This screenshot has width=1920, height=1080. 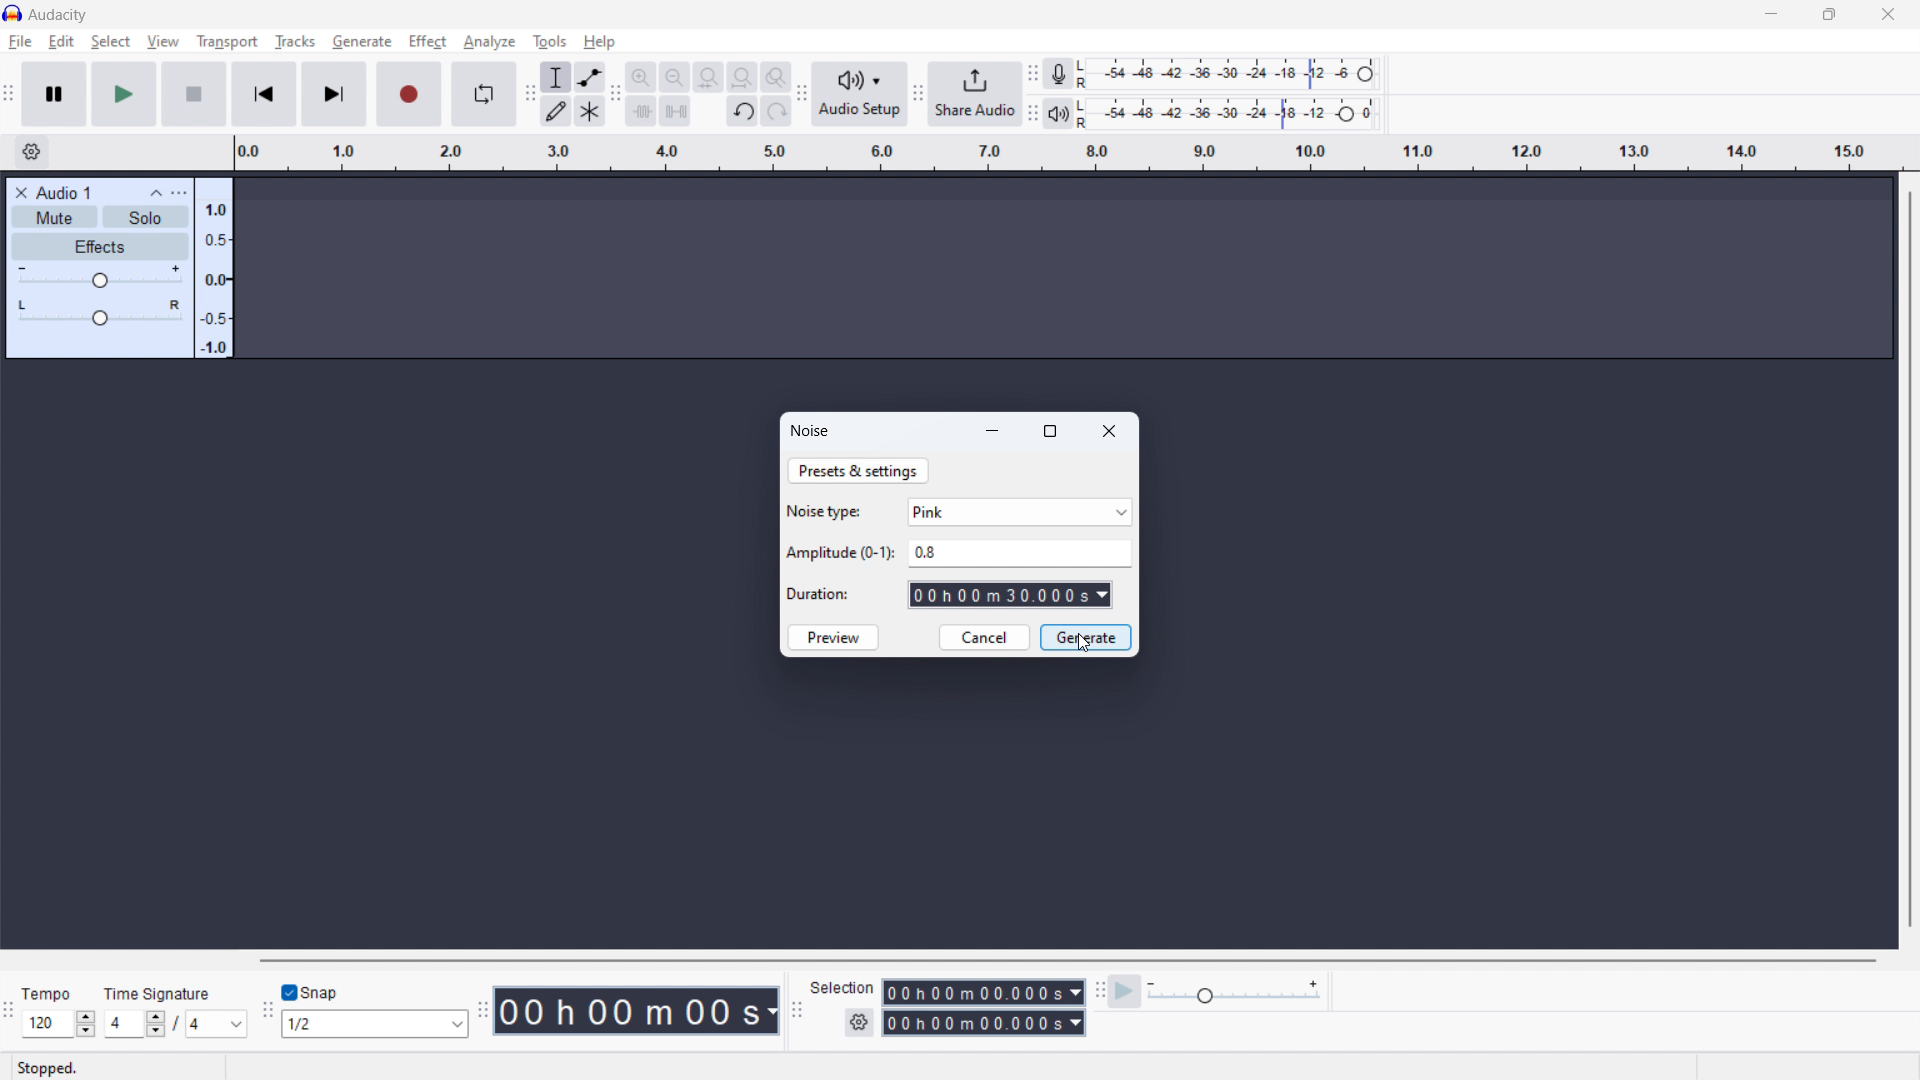 I want to click on Tempo, so click(x=50, y=993).